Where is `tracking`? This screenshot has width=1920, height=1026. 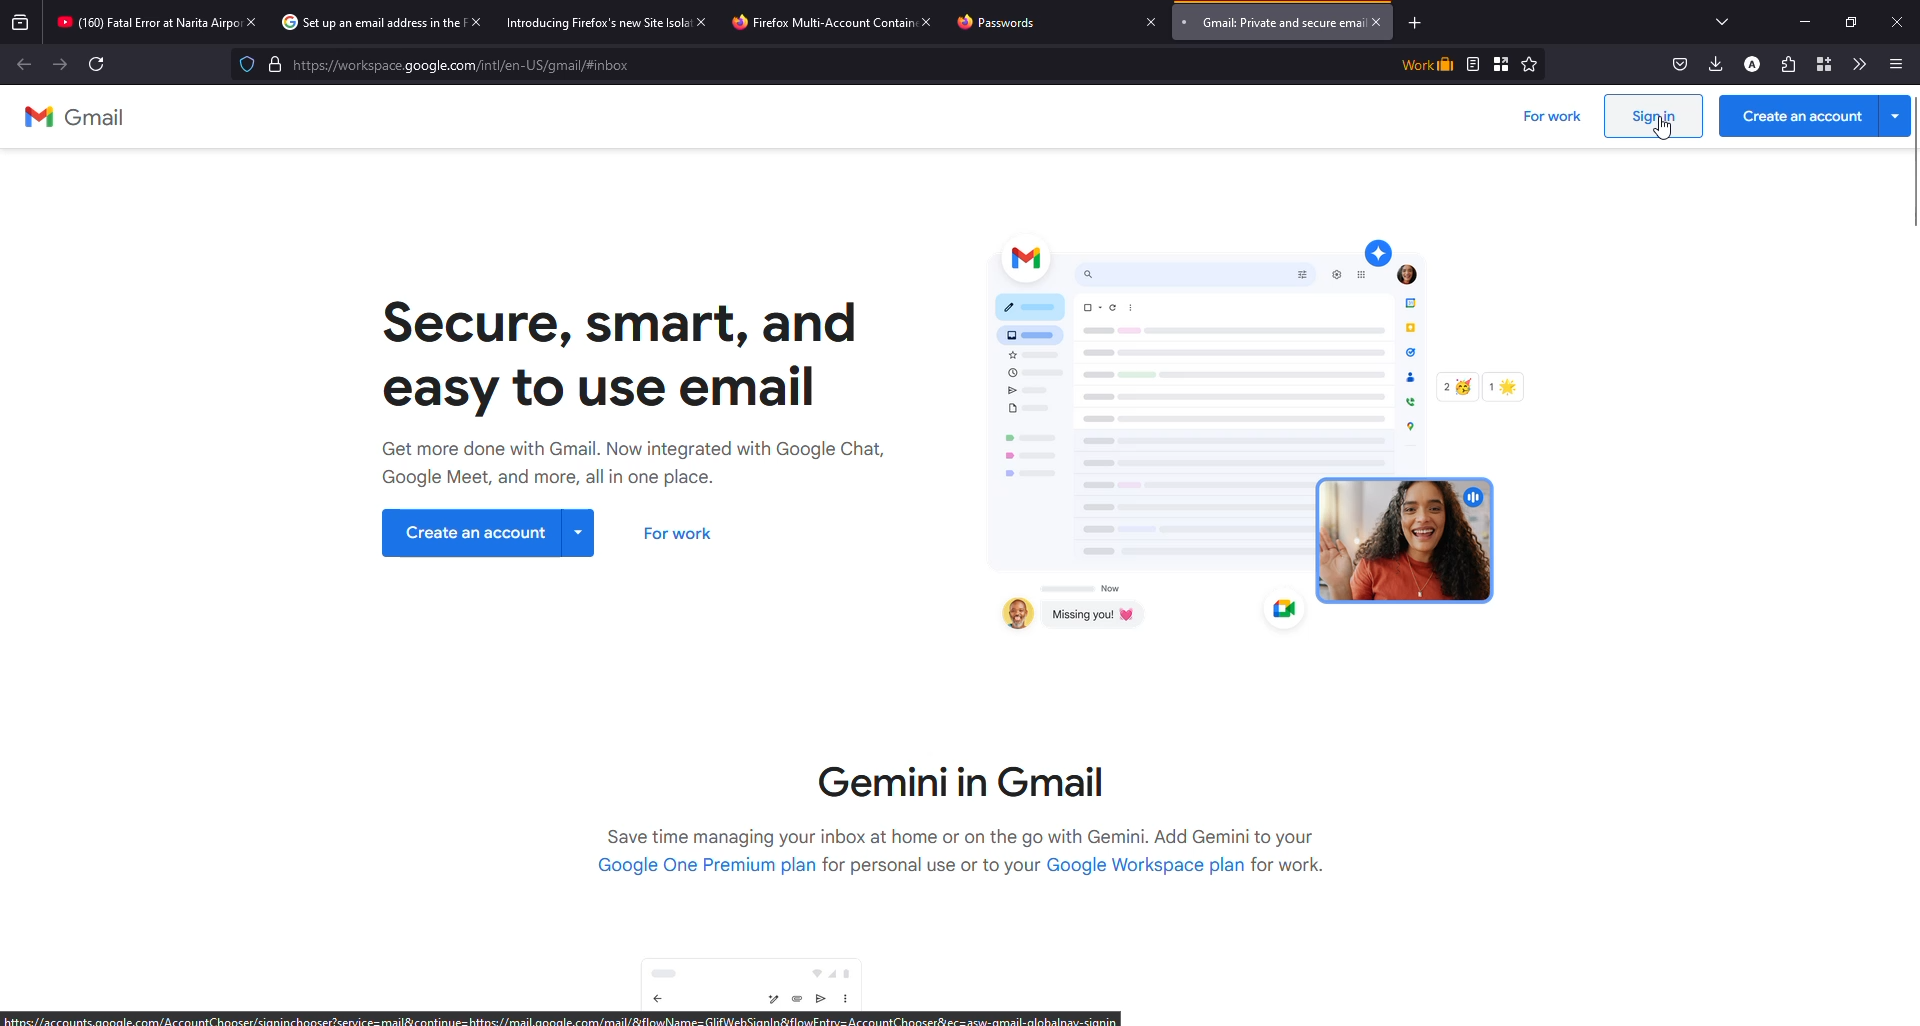 tracking is located at coordinates (242, 67).